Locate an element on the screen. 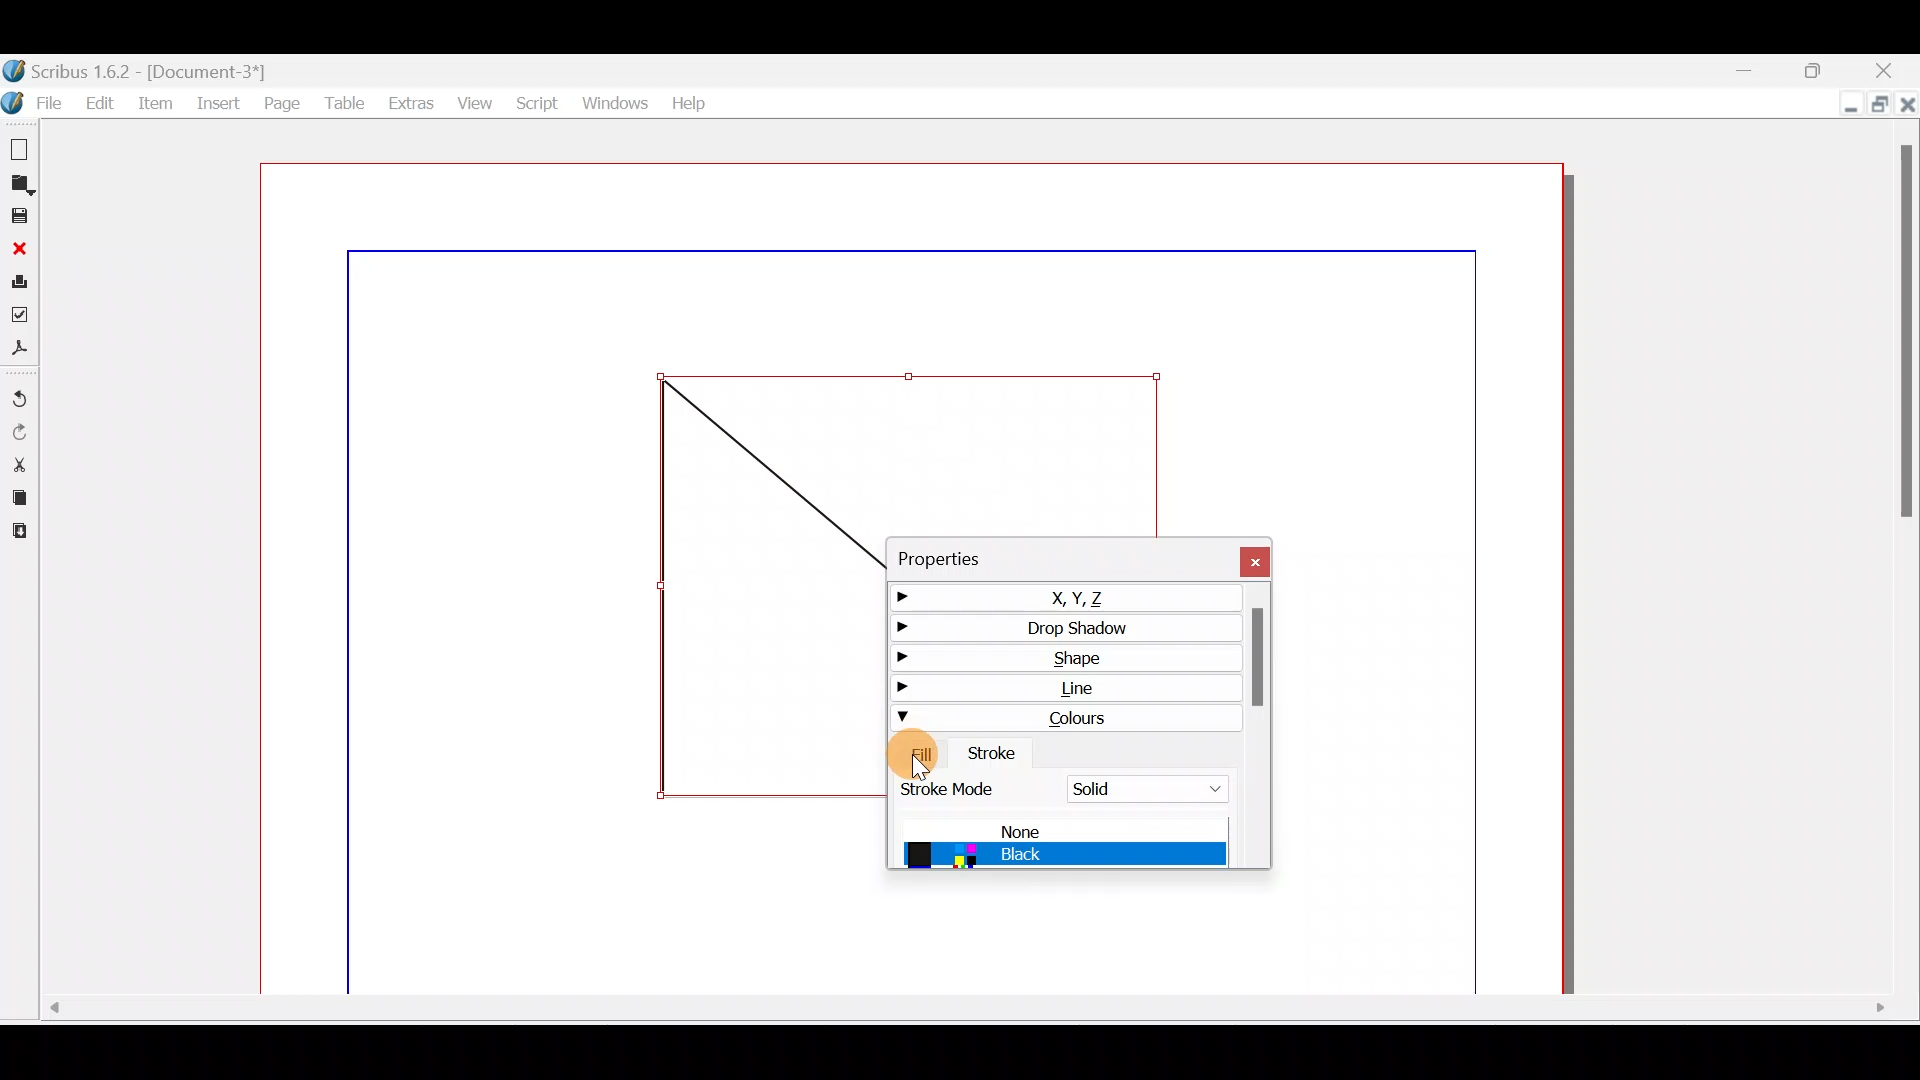  cursor is located at coordinates (923, 768).